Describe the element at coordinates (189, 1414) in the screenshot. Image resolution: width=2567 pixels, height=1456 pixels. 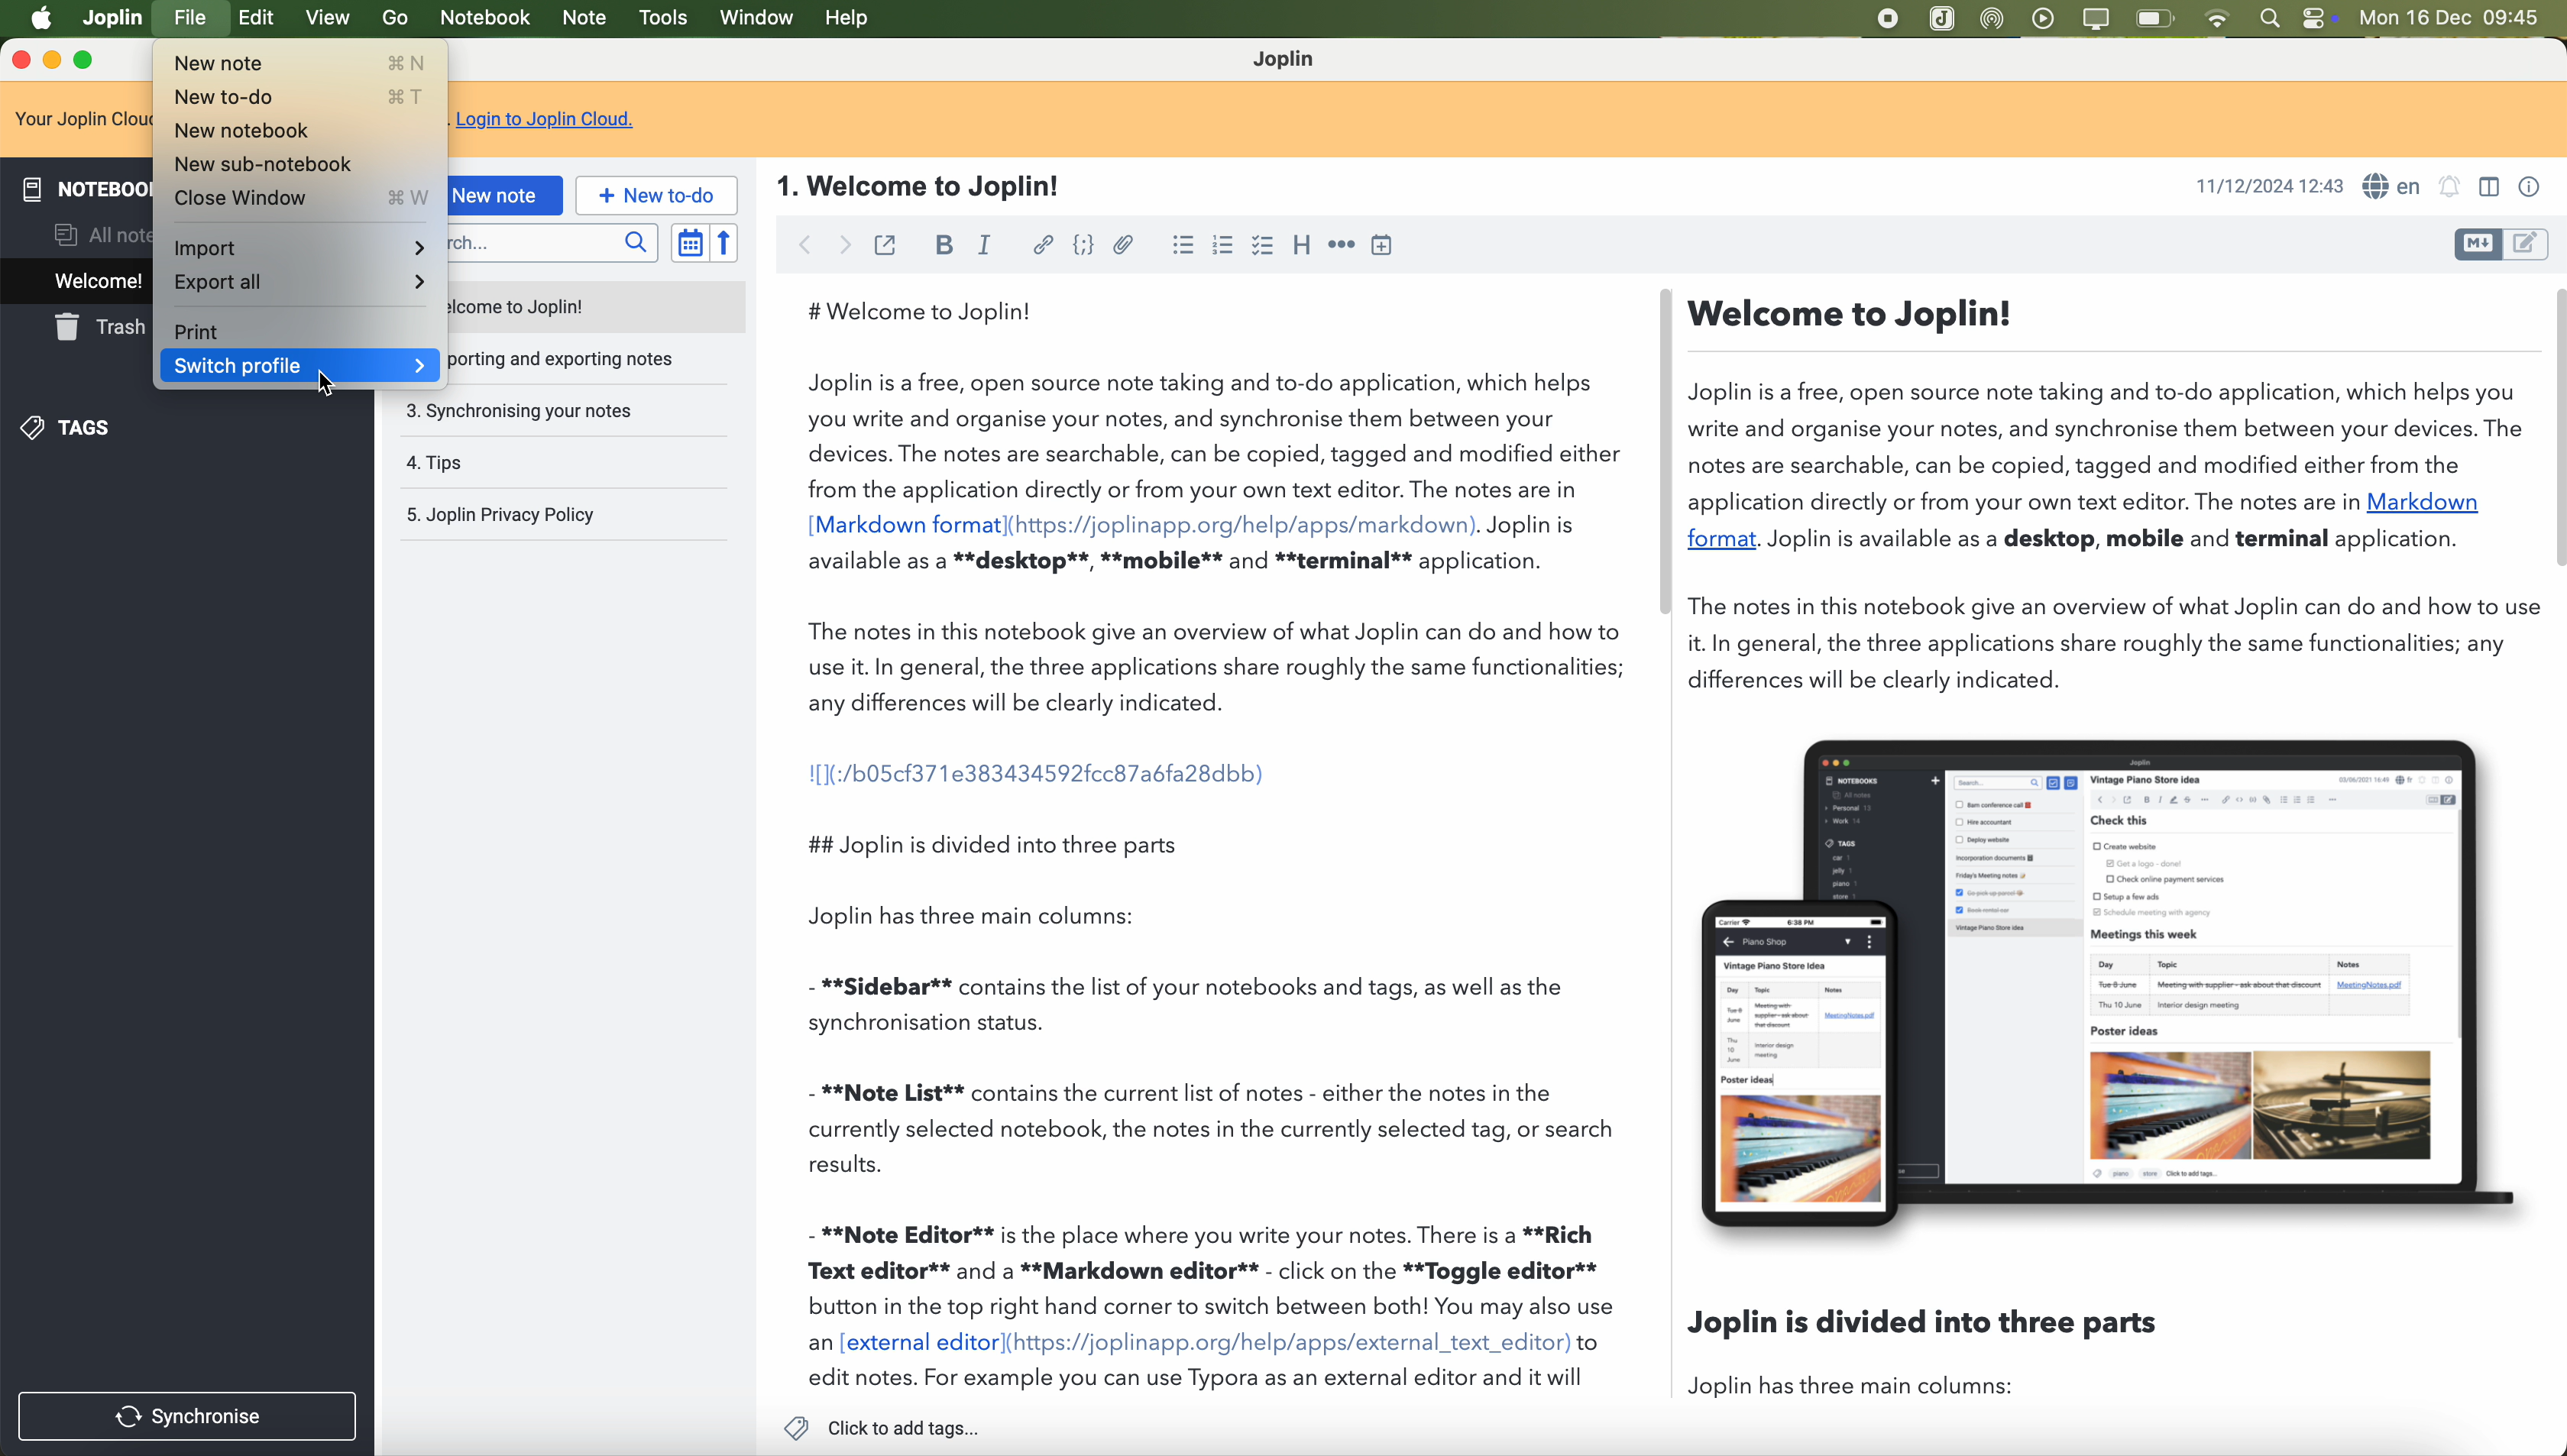
I see `synchronise` at that location.